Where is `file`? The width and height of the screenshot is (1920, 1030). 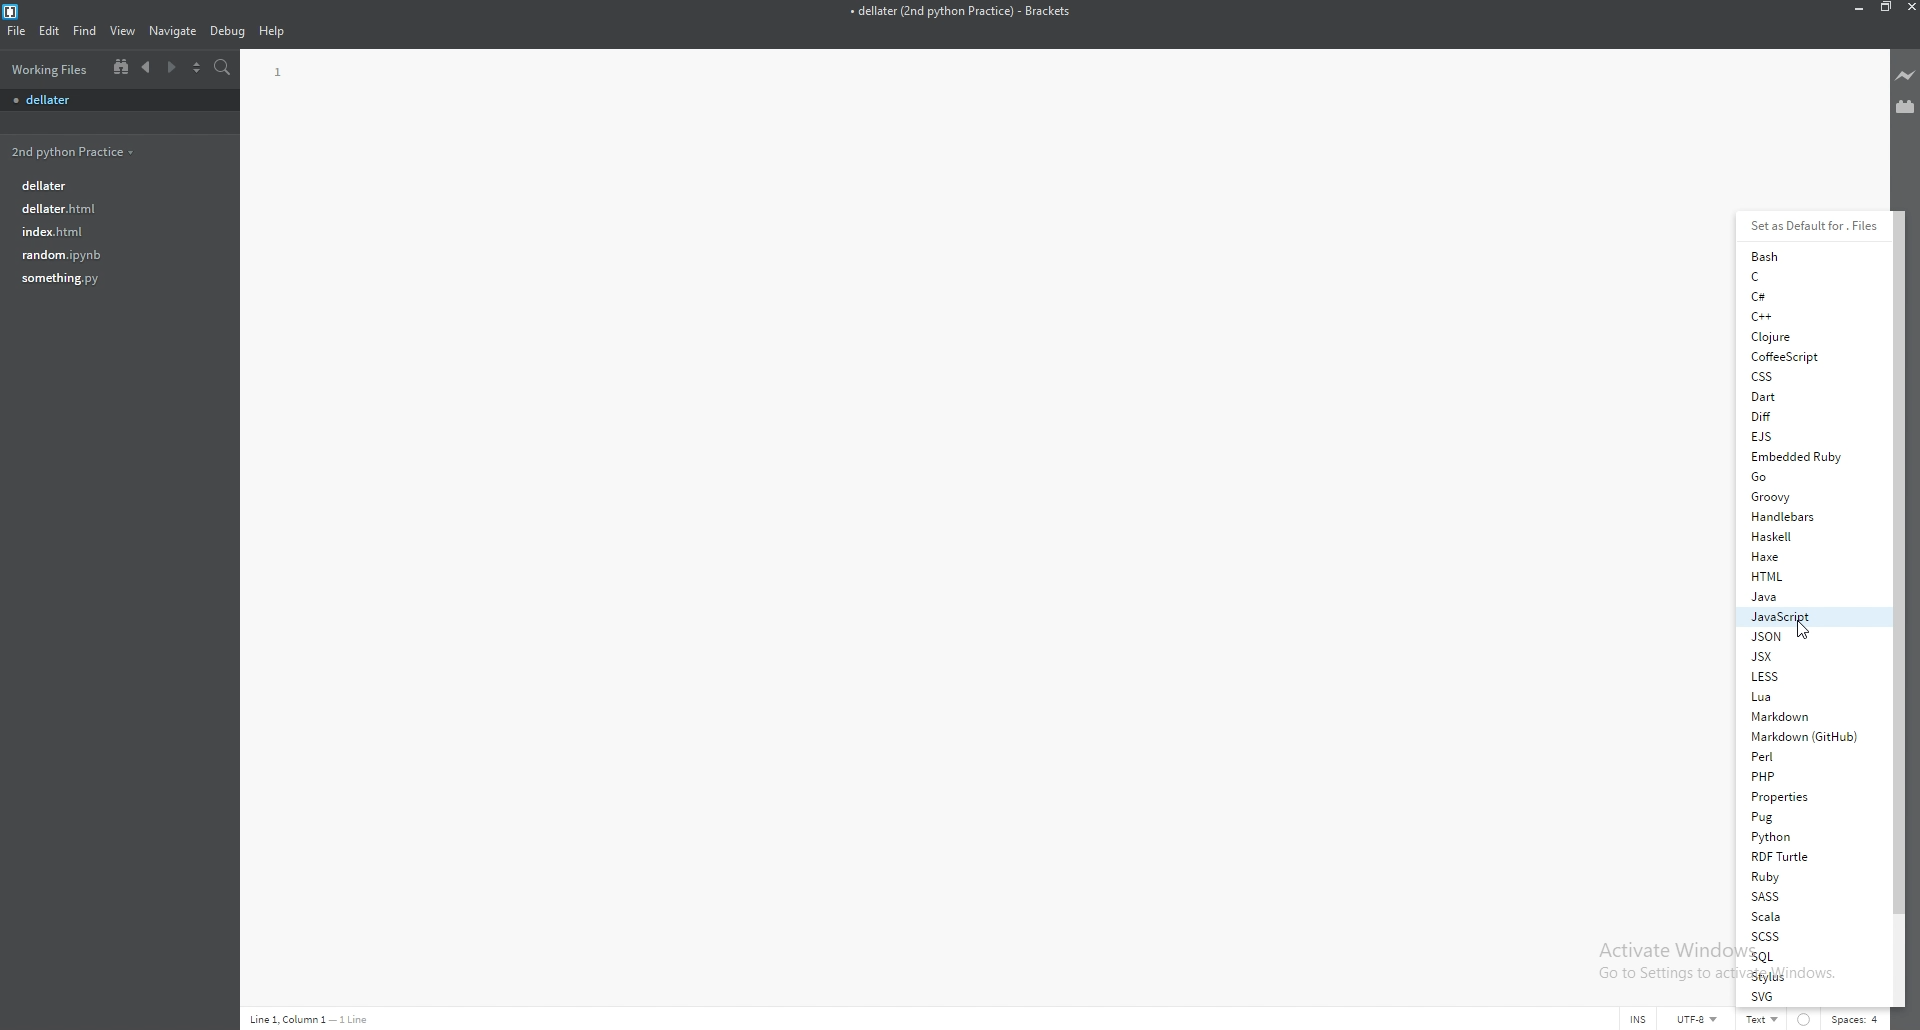 file is located at coordinates (113, 254).